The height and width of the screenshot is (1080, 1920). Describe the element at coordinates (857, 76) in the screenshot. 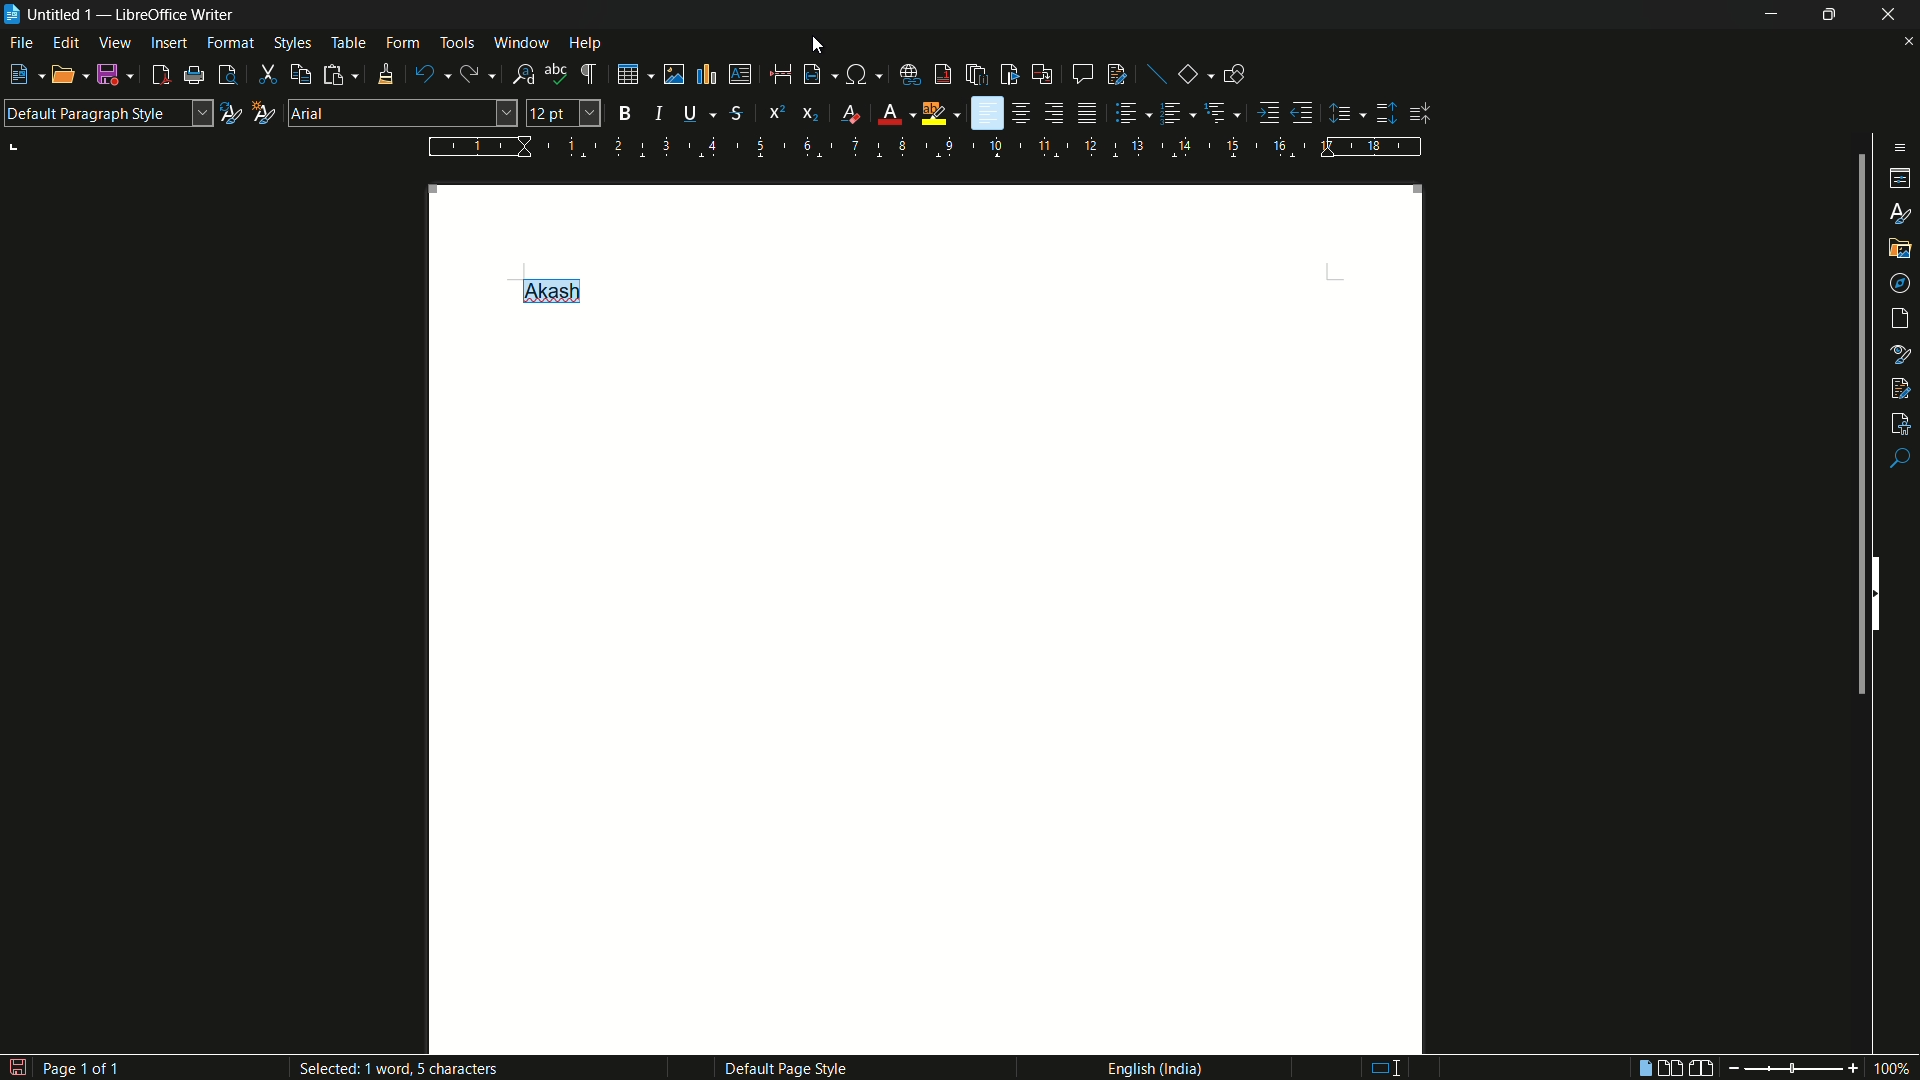

I see `insert special characters` at that location.